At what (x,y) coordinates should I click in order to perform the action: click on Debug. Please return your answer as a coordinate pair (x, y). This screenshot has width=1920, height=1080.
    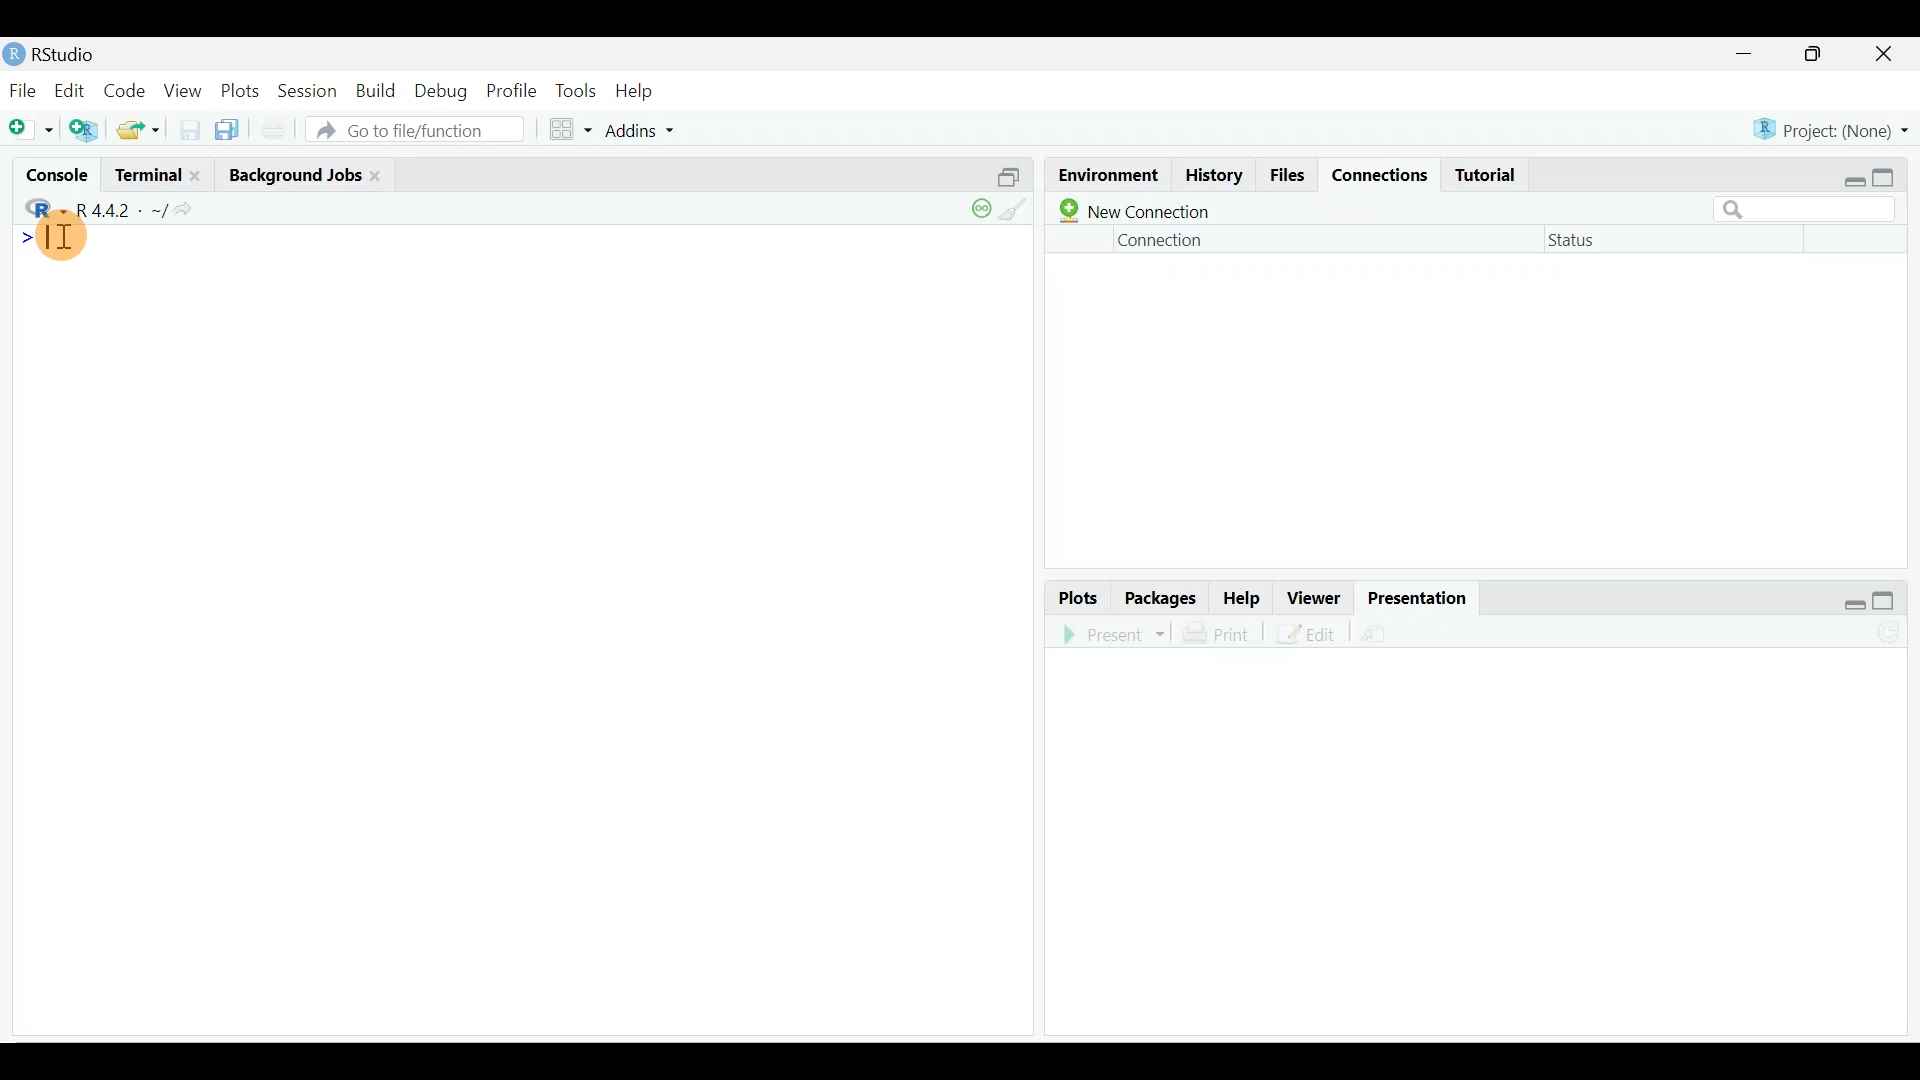
    Looking at the image, I should click on (445, 89).